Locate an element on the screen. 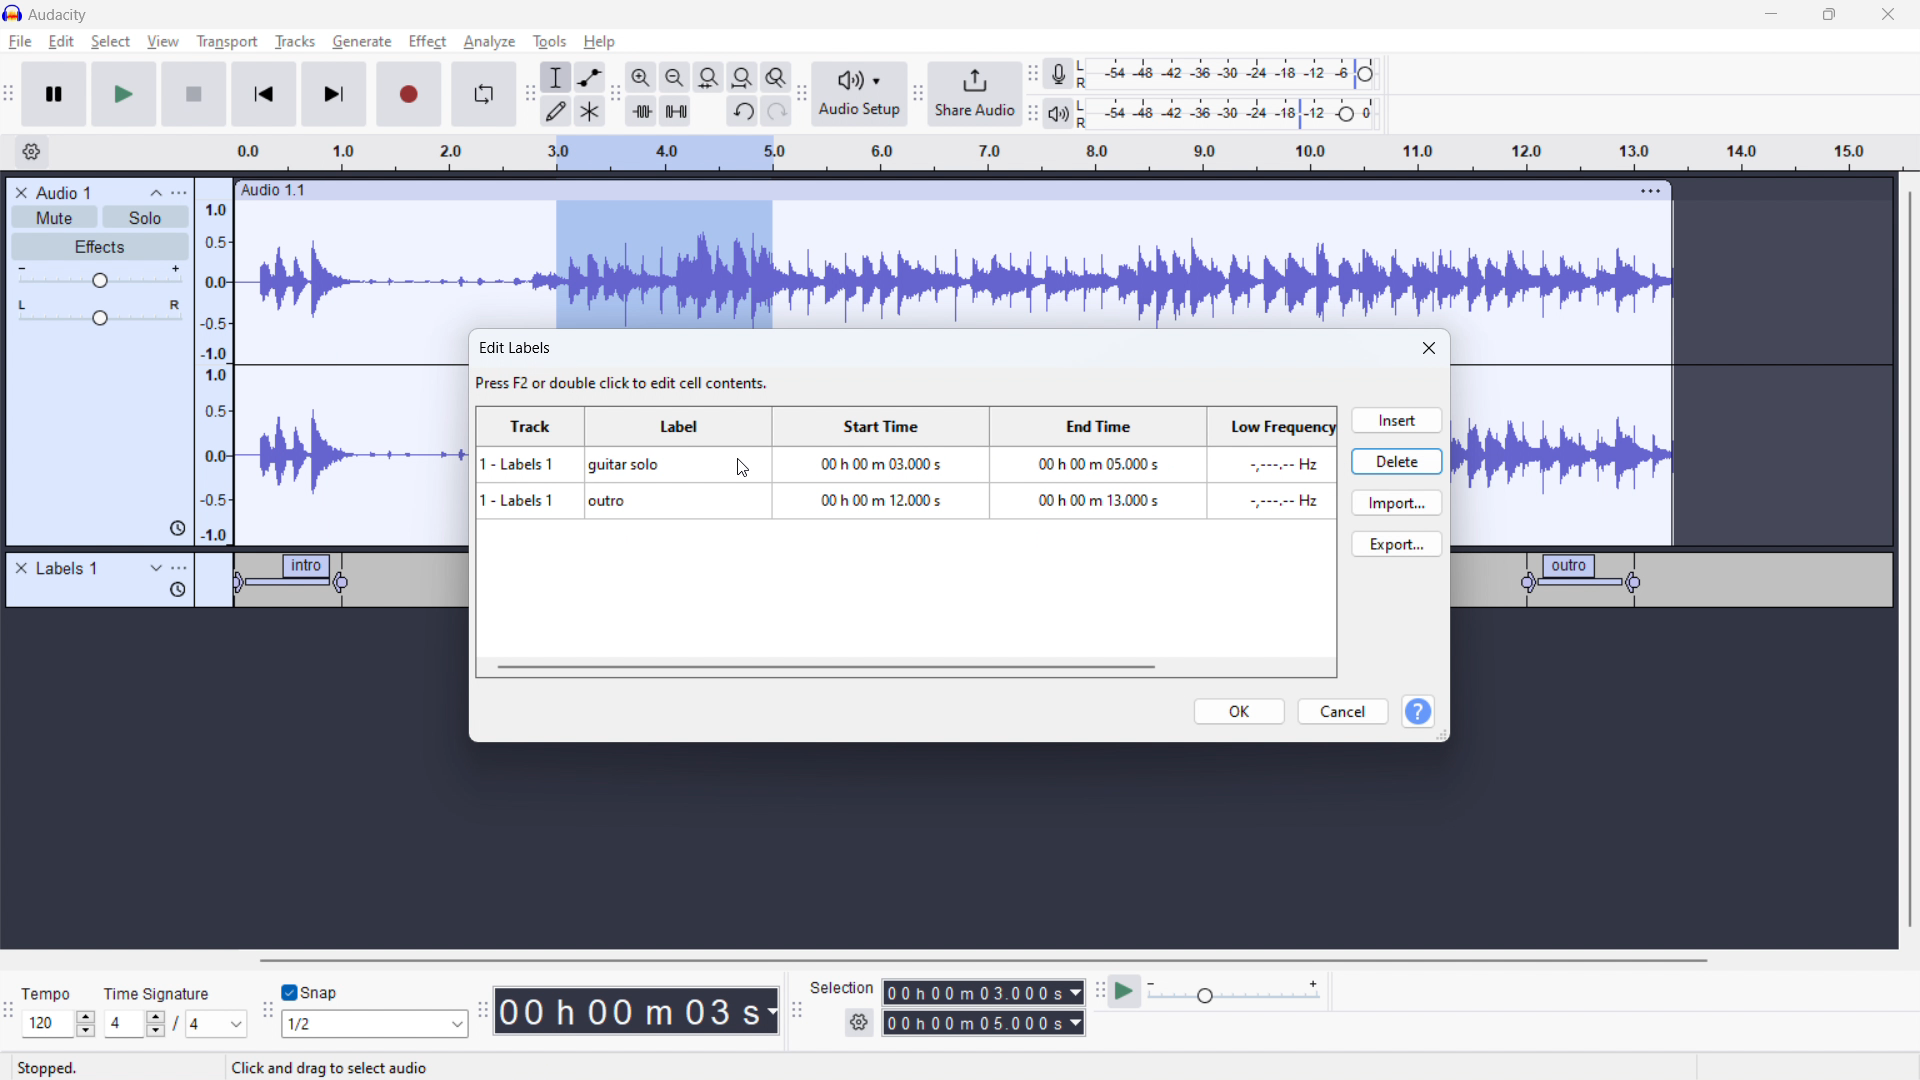 This screenshot has width=1920, height=1080. stop is located at coordinates (194, 93).